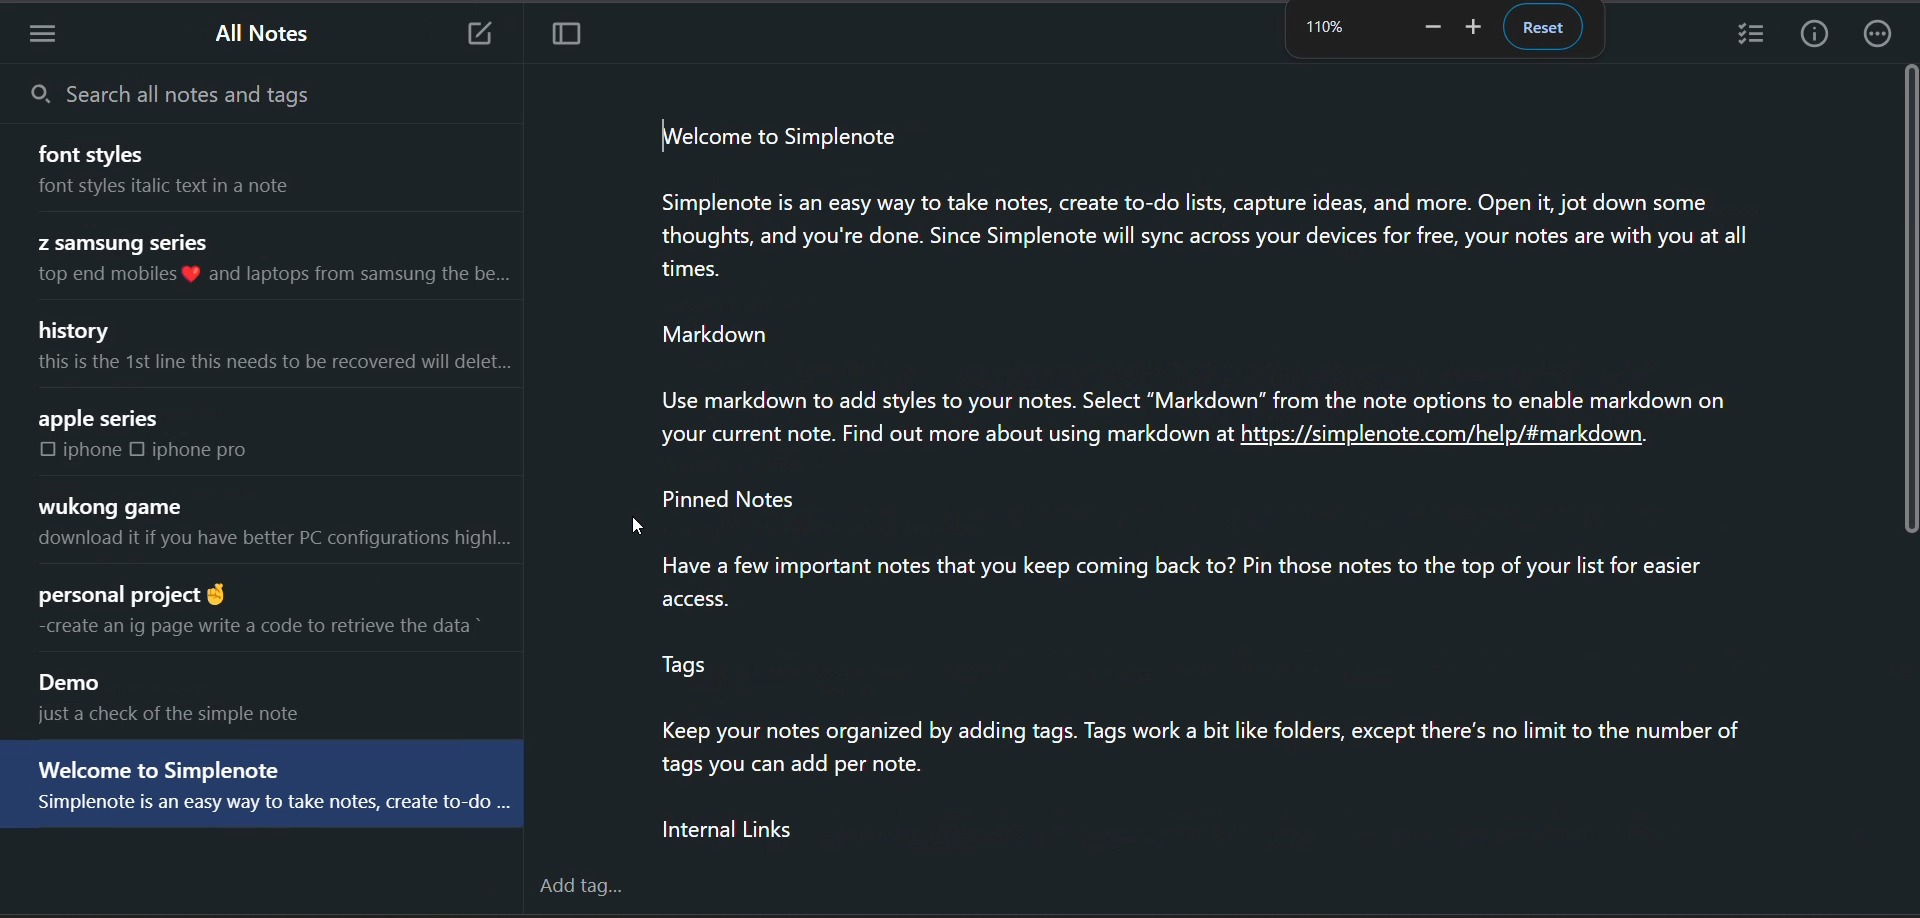  Describe the element at coordinates (130, 242) in the screenshot. I see `Z samsung series` at that location.